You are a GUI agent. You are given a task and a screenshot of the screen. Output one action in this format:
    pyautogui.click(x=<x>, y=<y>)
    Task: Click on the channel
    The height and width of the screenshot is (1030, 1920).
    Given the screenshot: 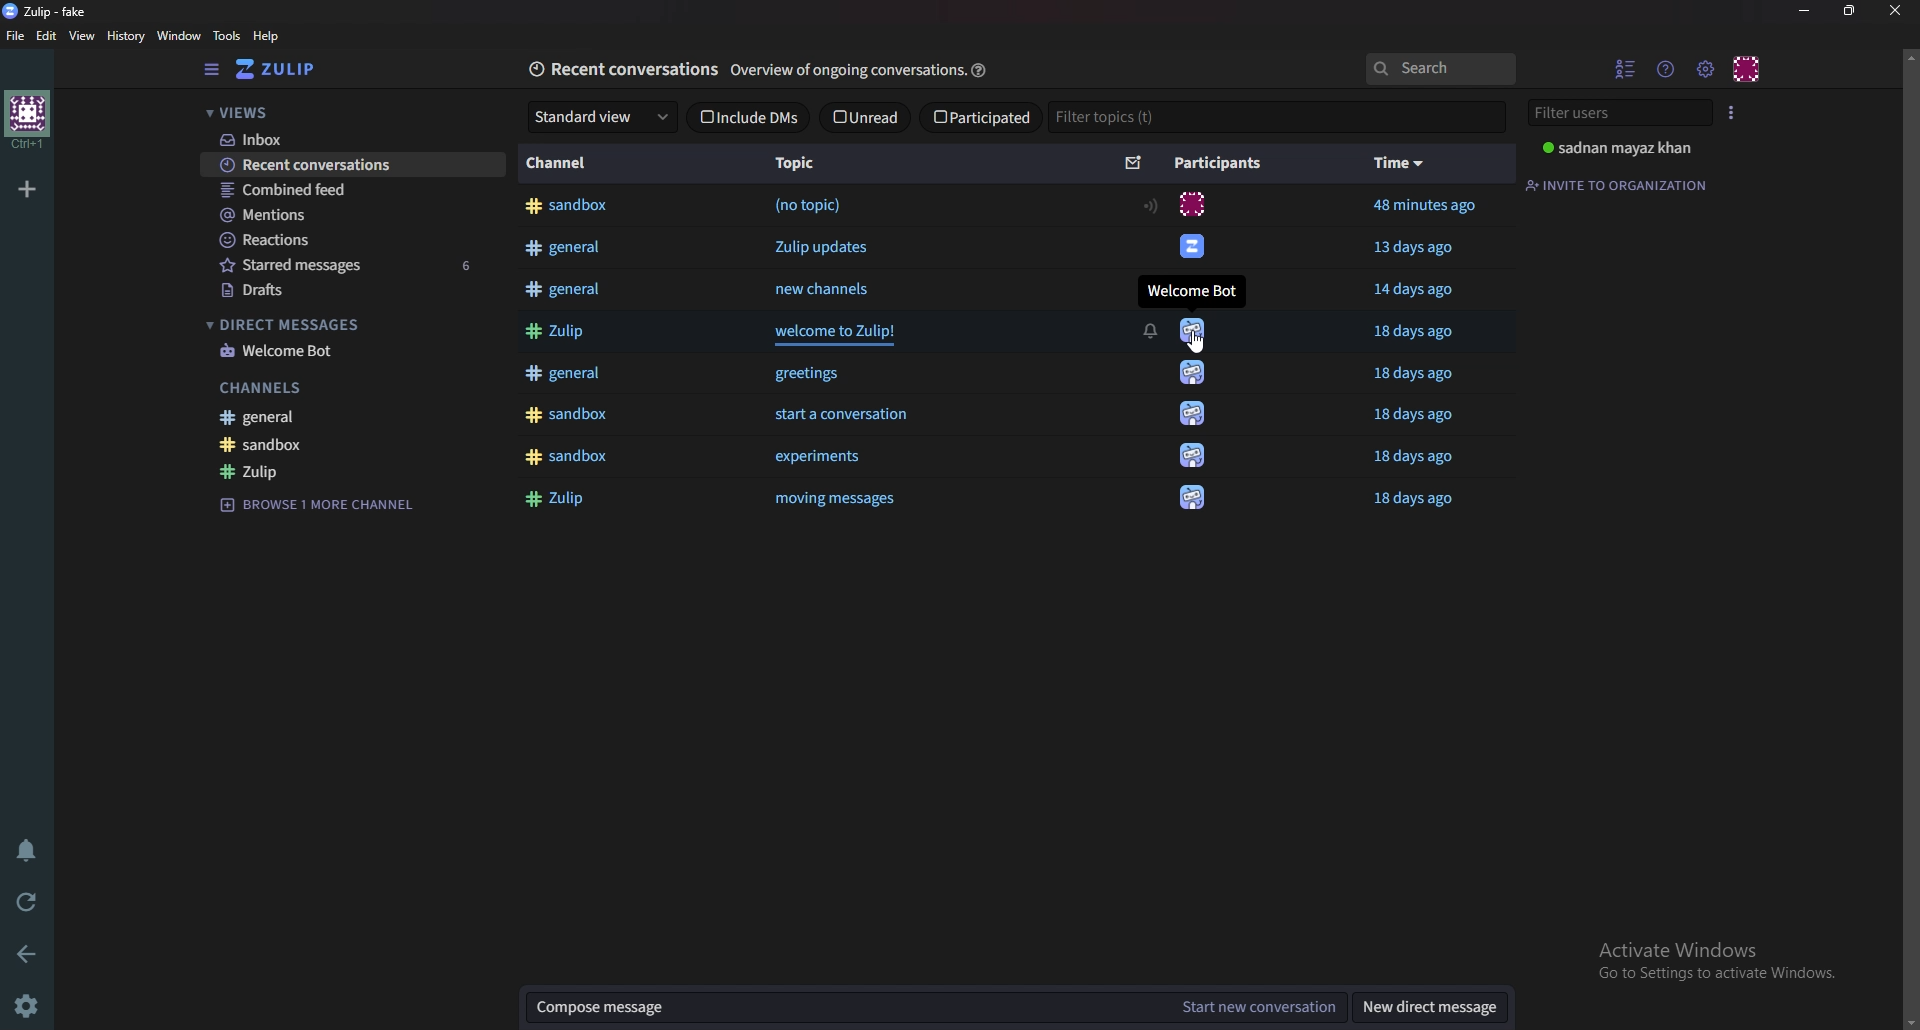 What is the action you would take?
    pyautogui.click(x=556, y=161)
    